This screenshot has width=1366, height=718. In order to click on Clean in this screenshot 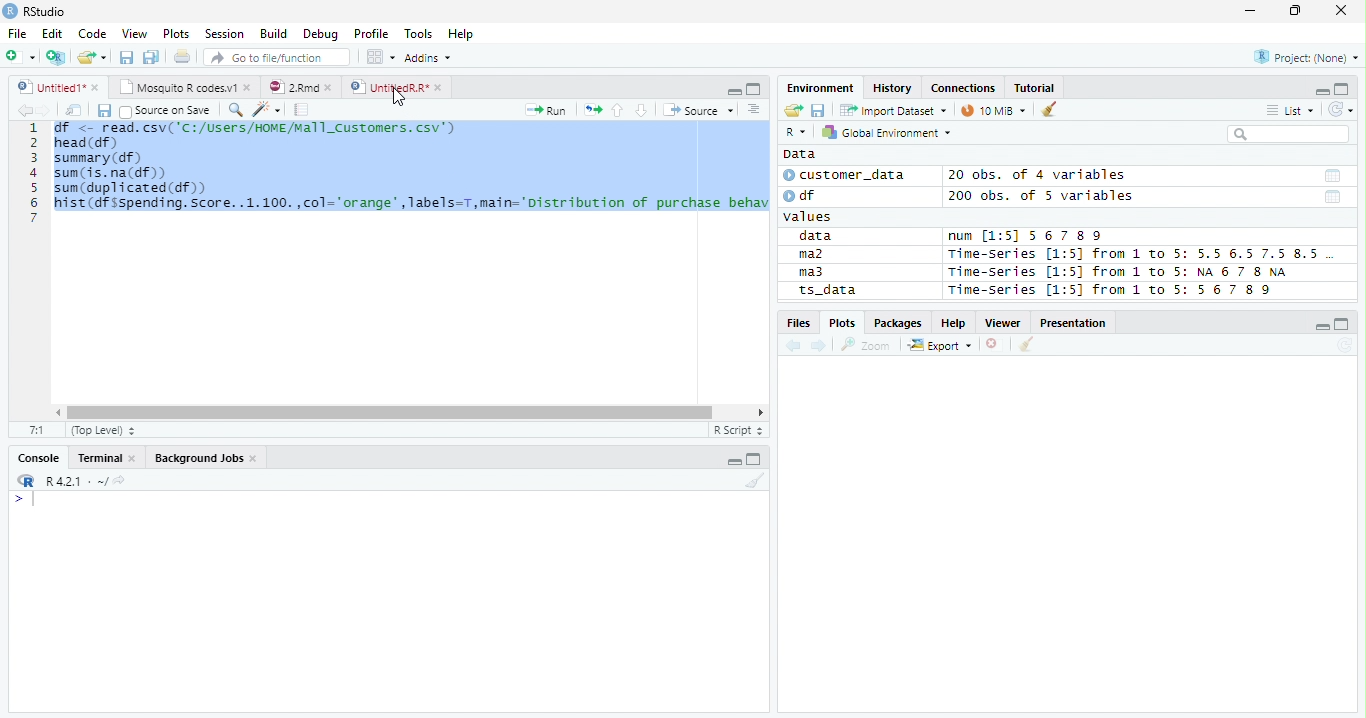, I will do `click(755, 482)`.